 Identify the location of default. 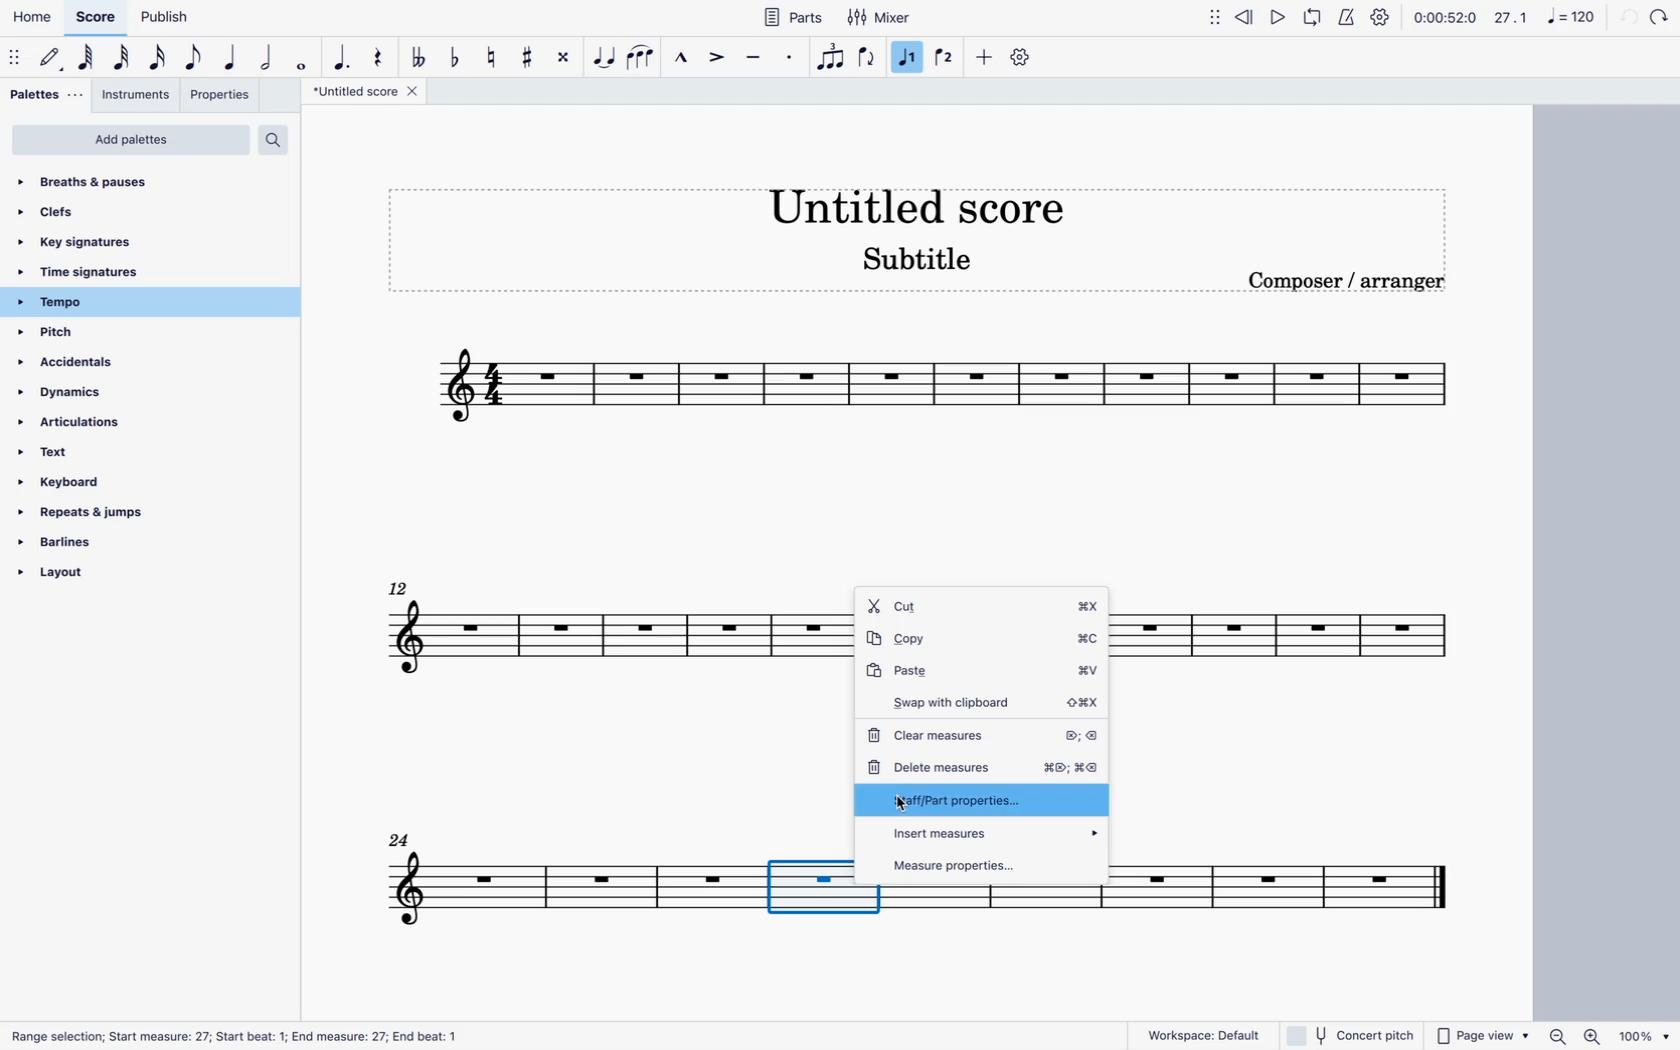
(52, 56).